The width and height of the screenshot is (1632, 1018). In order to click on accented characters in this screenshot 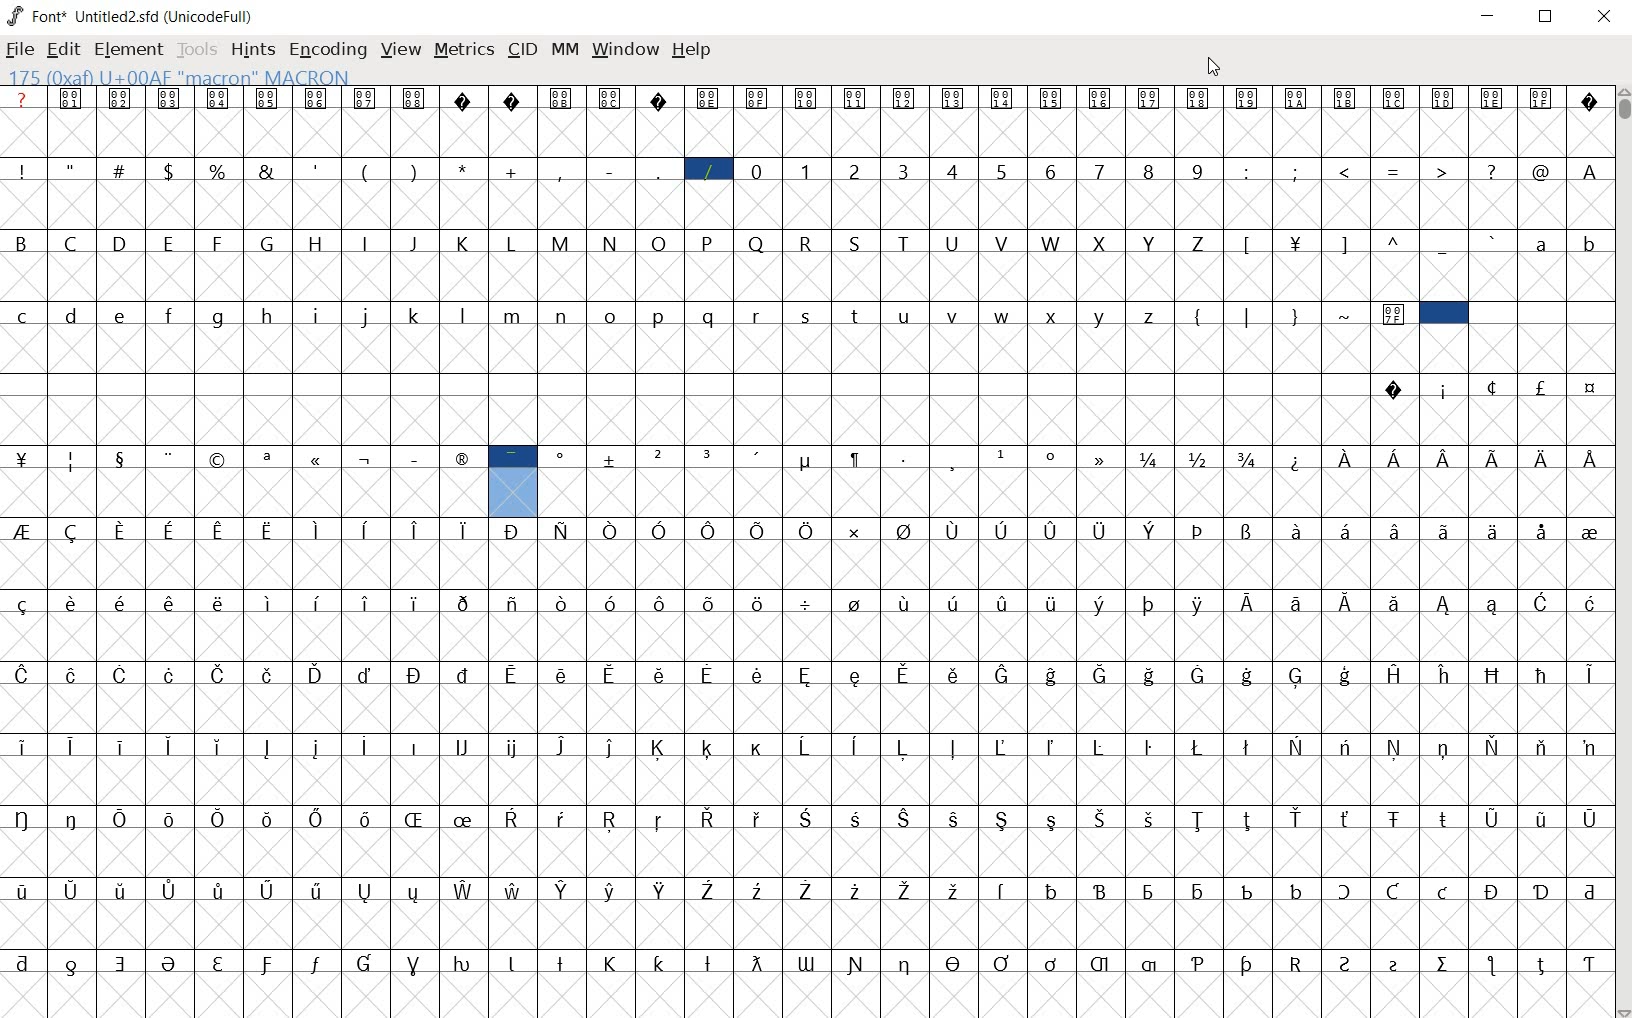, I will do `click(295, 553)`.